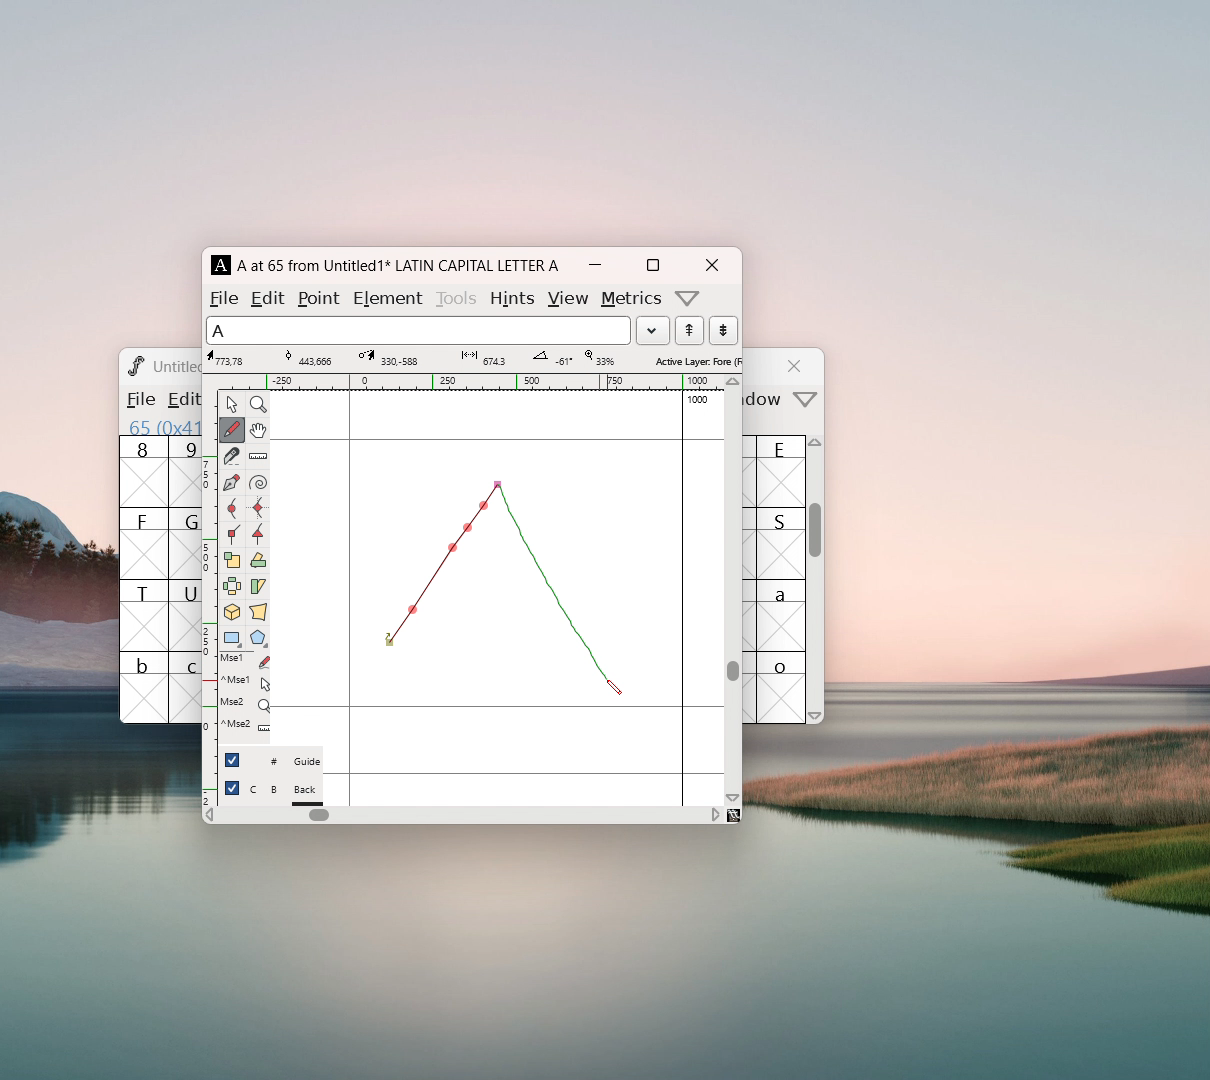 The height and width of the screenshot is (1080, 1210). Describe the element at coordinates (258, 431) in the screenshot. I see `scroll by hand ` at that location.